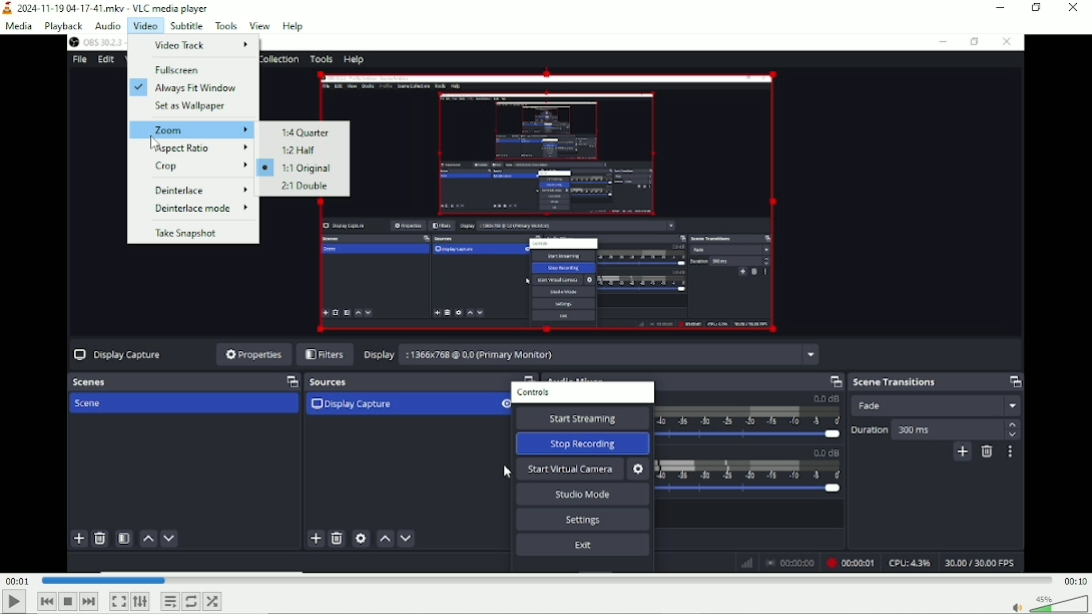  I want to click on Always fit window, so click(190, 89).